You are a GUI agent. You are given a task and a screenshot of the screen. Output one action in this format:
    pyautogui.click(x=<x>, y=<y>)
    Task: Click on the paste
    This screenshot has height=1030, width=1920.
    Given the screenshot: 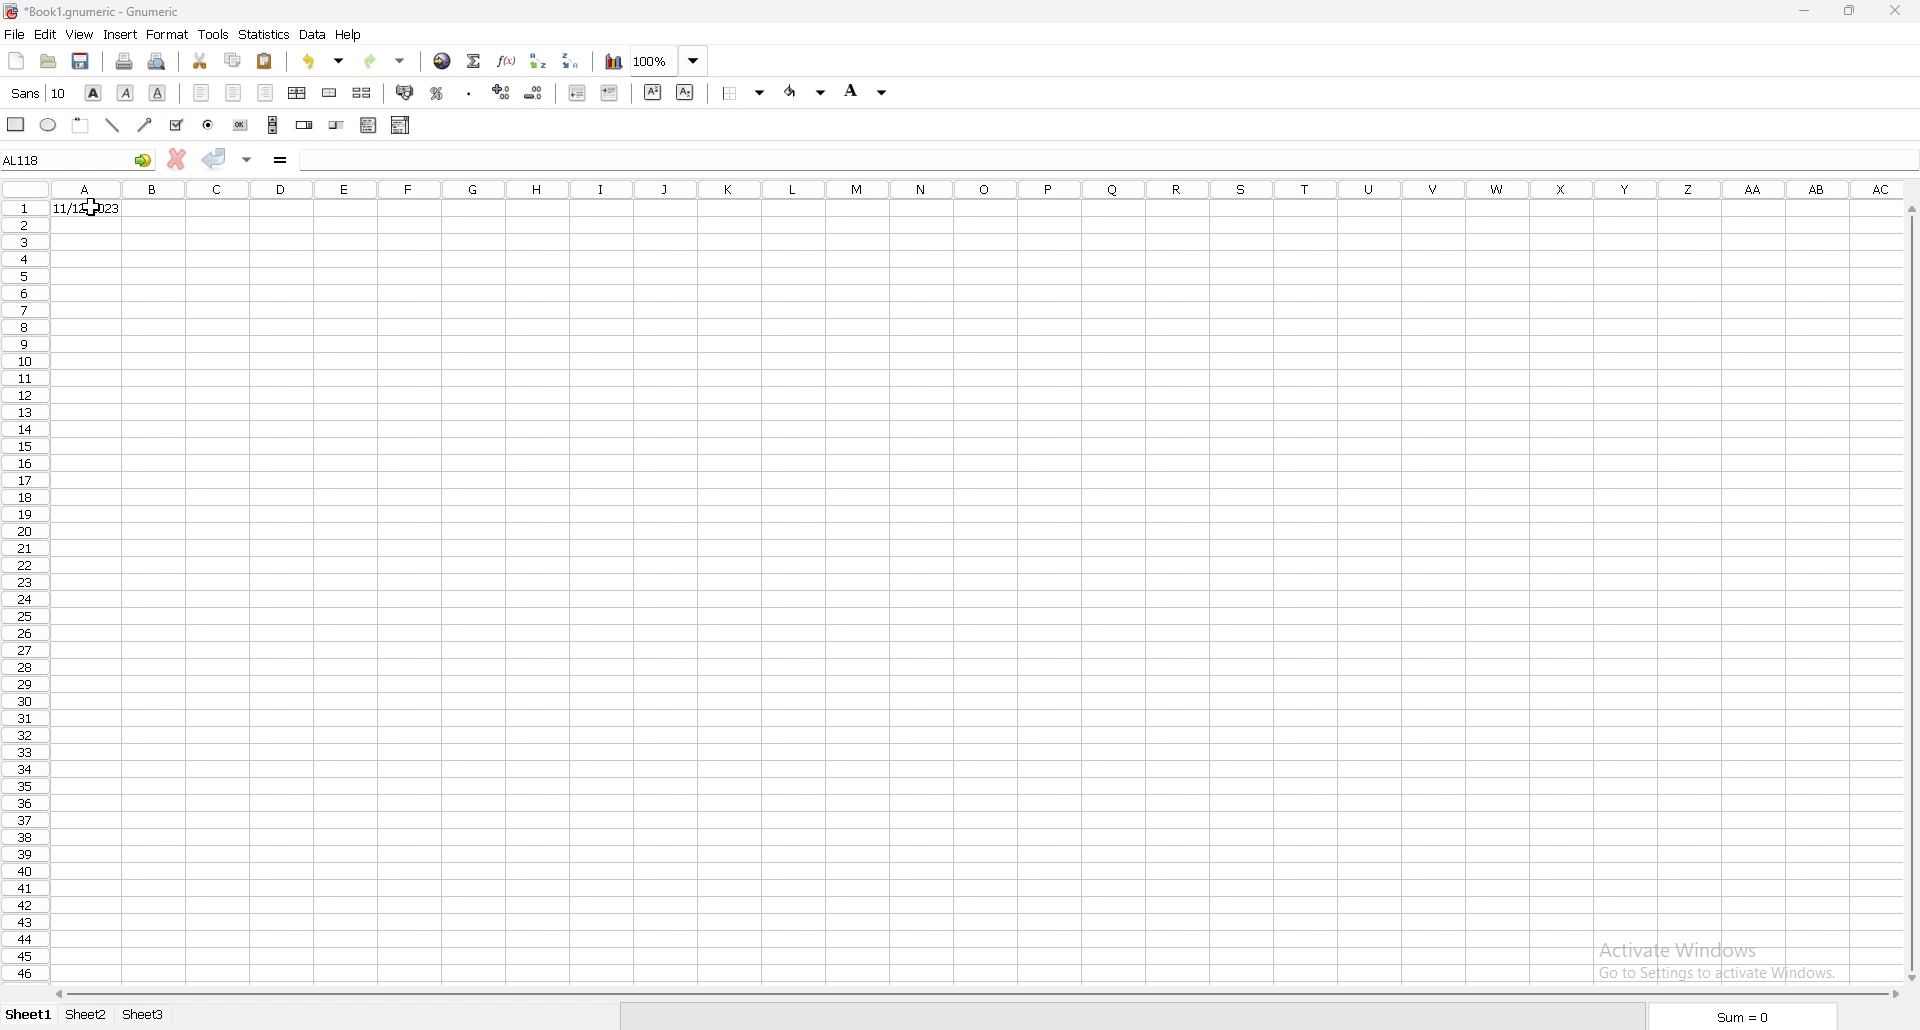 What is the action you would take?
    pyautogui.click(x=263, y=62)
    